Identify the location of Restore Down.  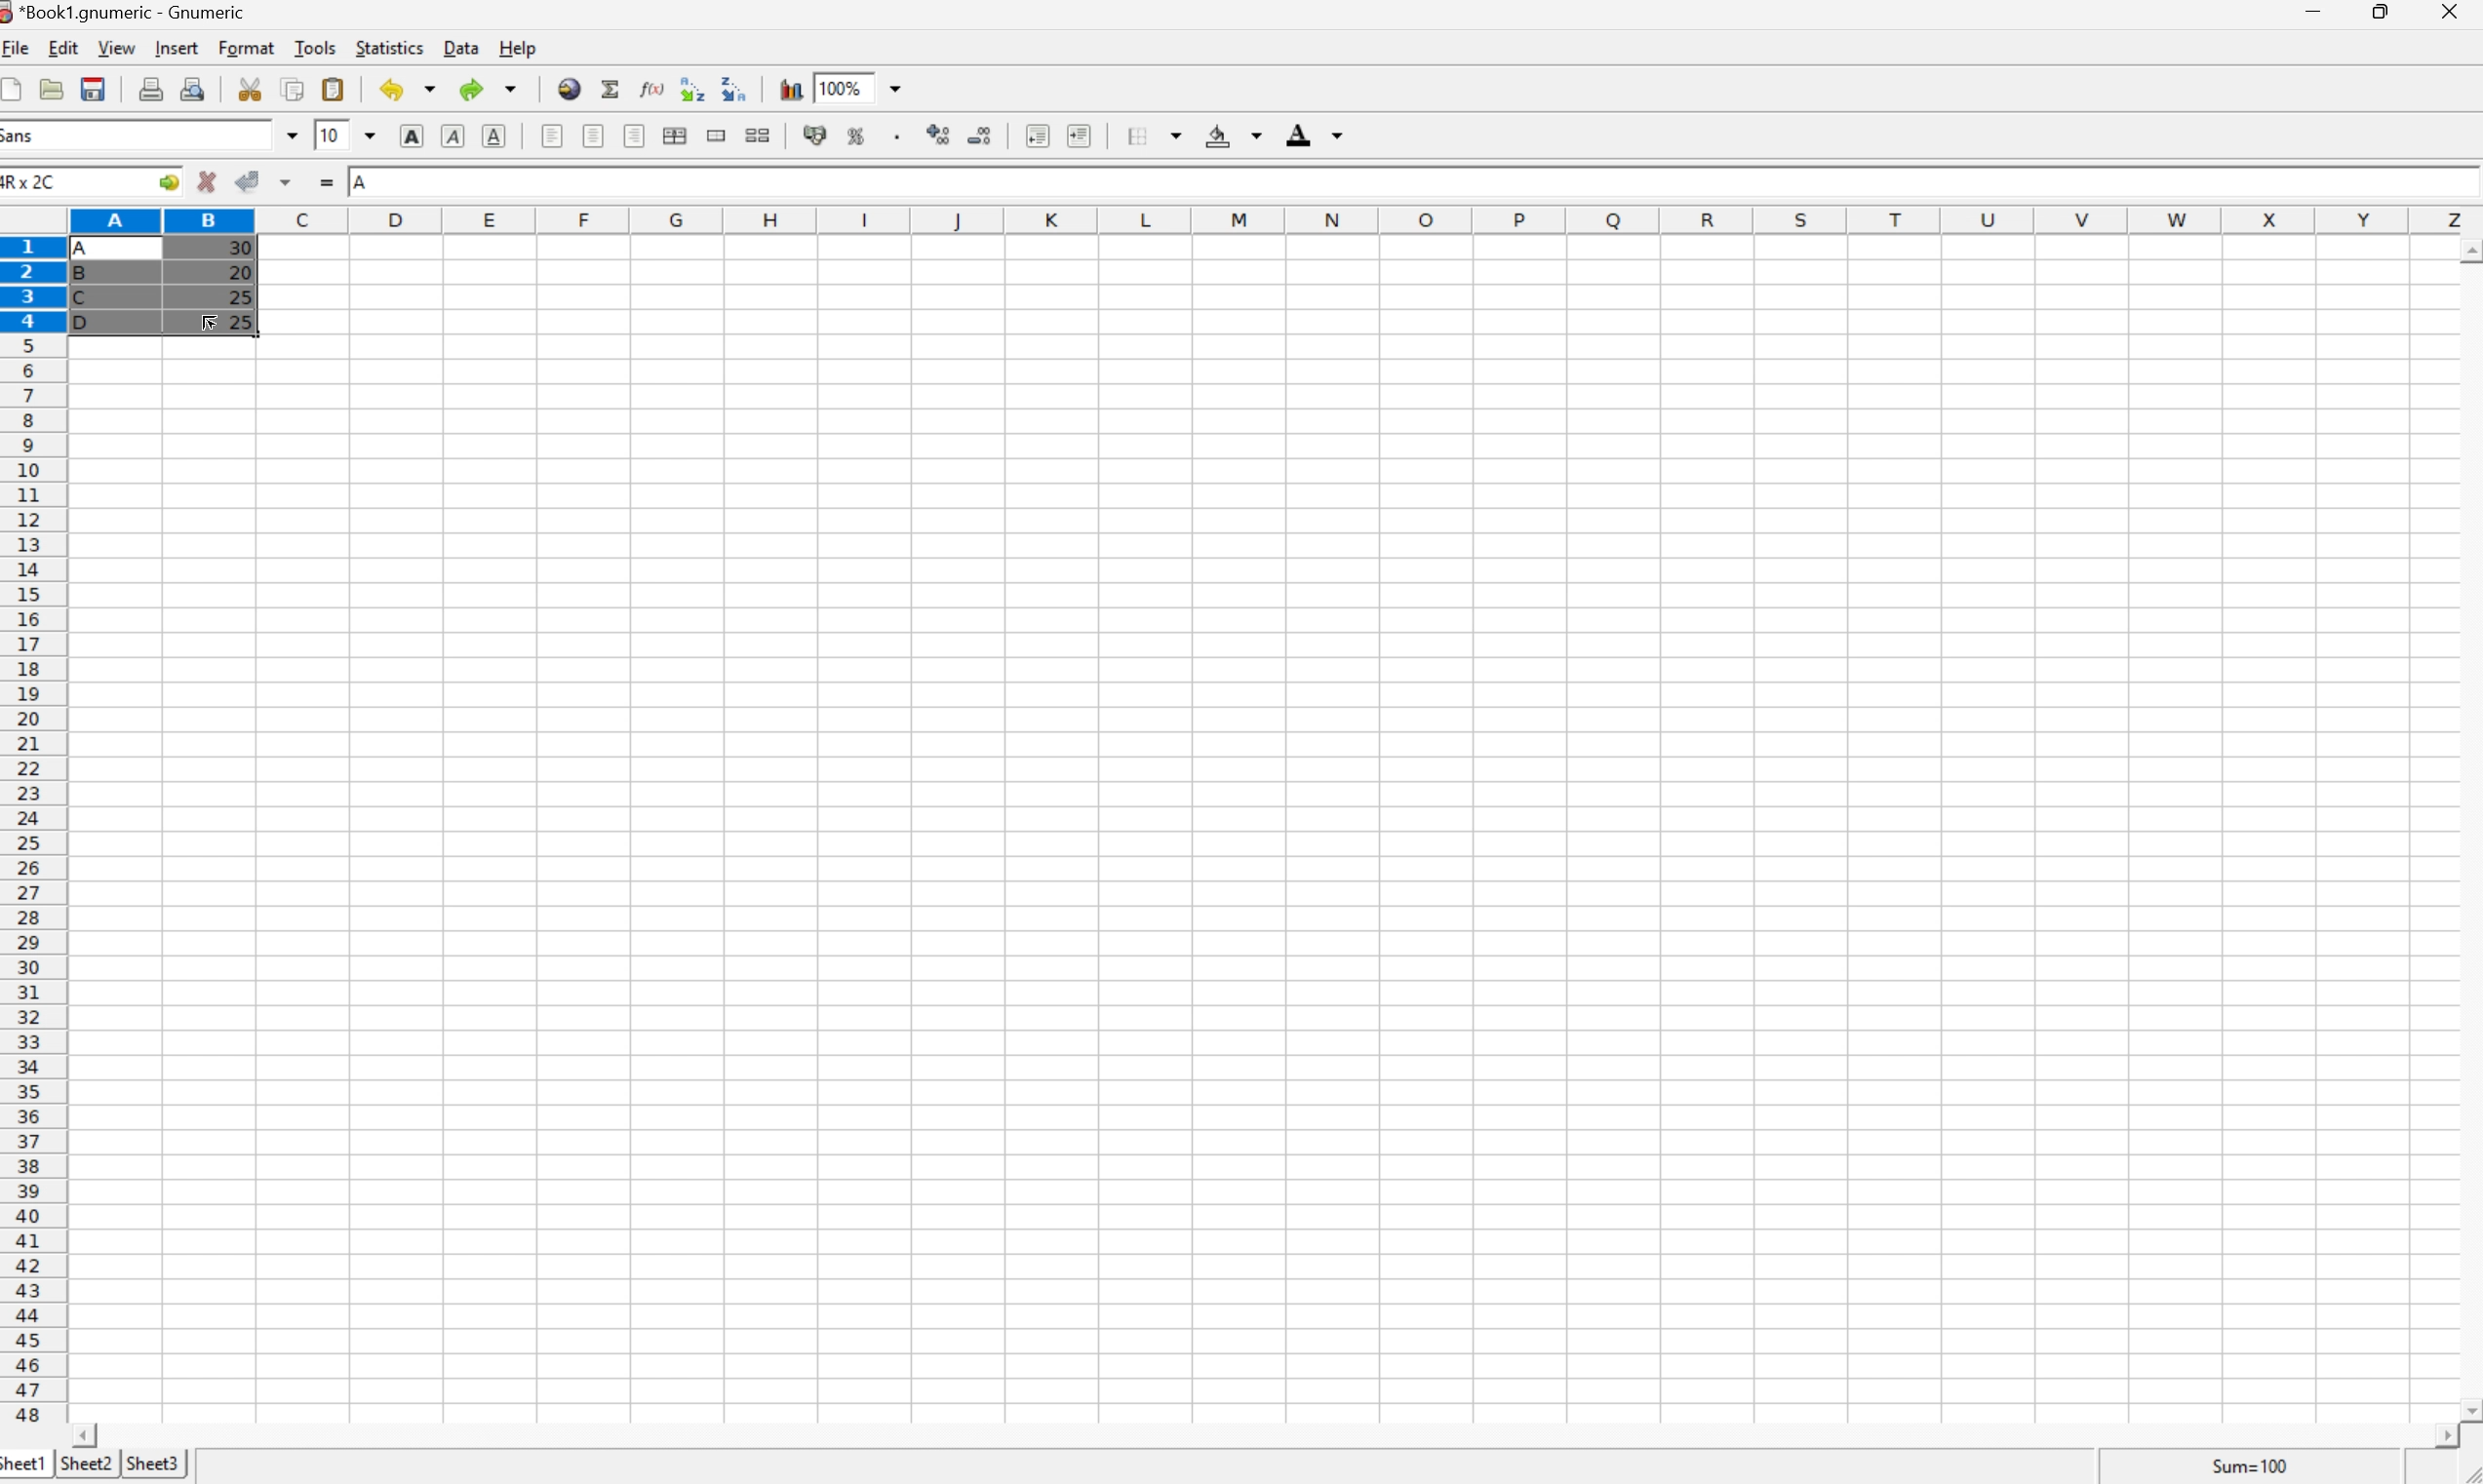
(2385, 11).